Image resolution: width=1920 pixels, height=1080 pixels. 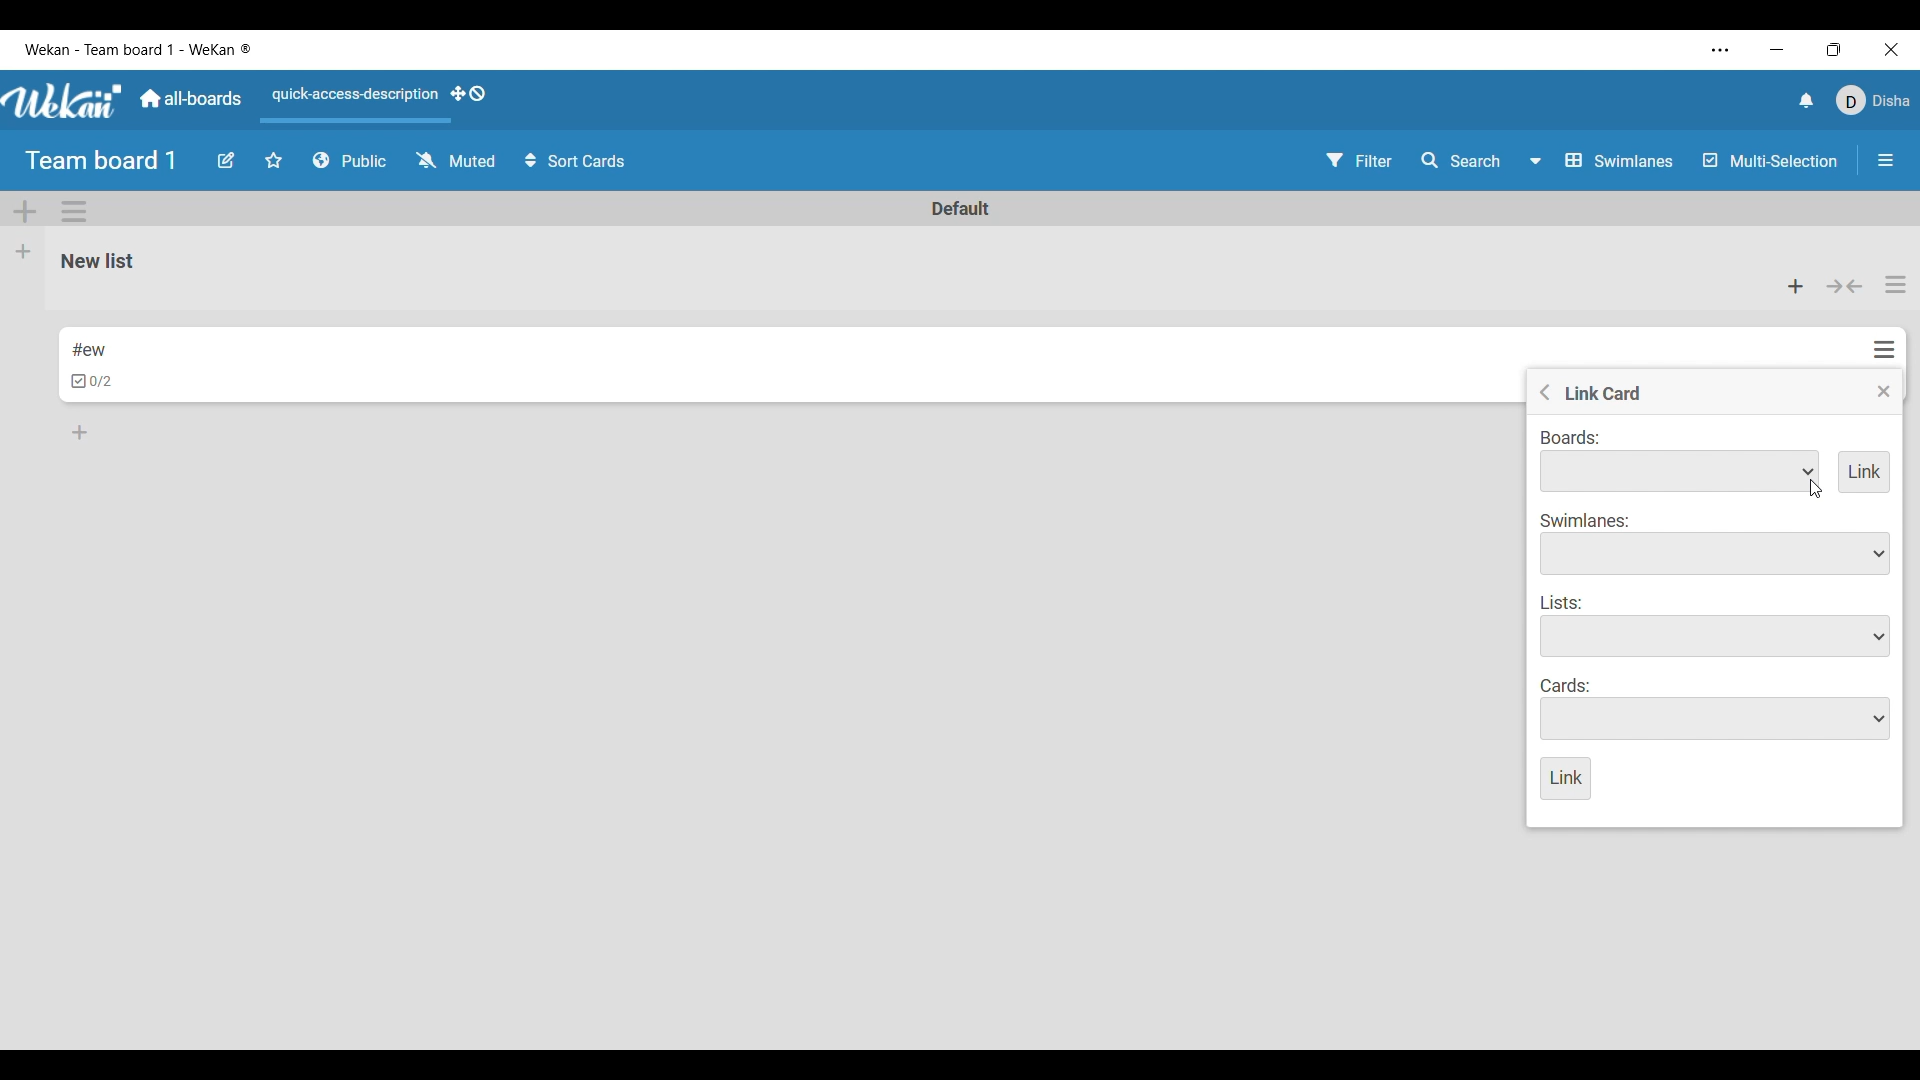 I want to click on Add list, so click(x=24, y=252).